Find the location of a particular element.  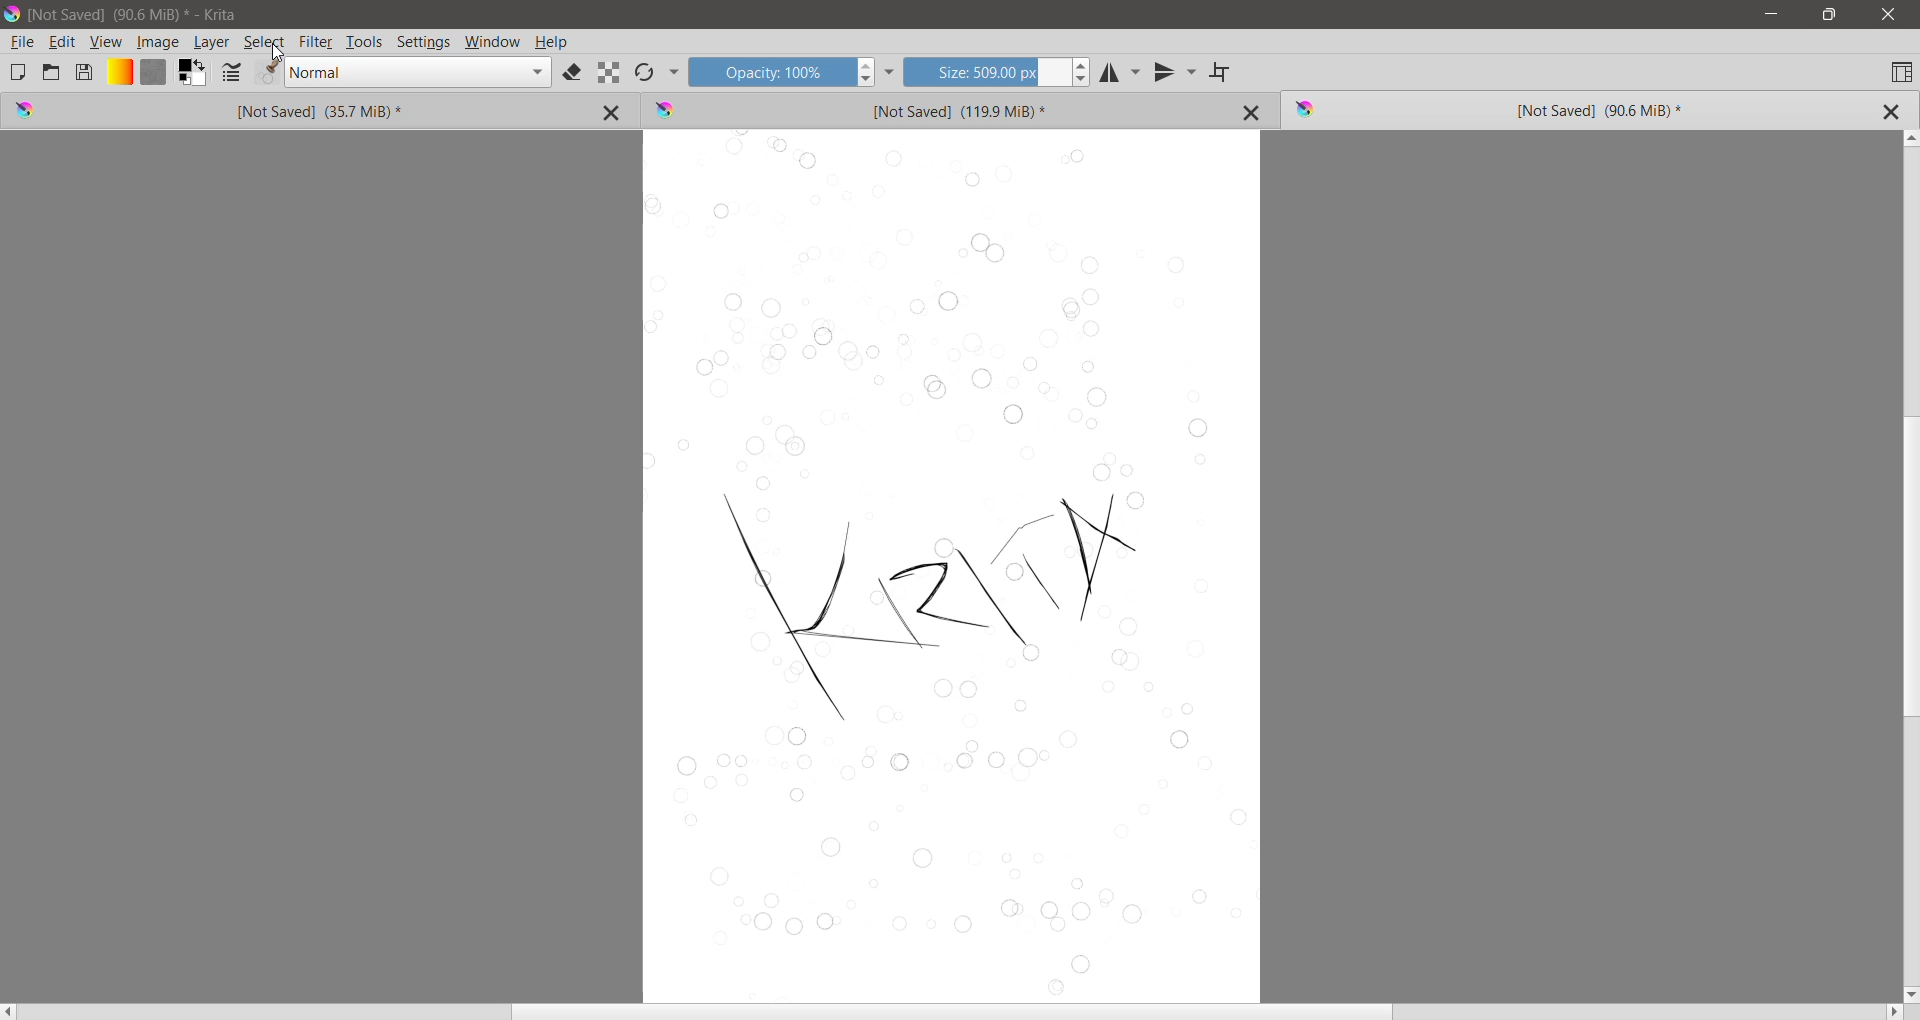

Layer is located at coordinates (213, 42).